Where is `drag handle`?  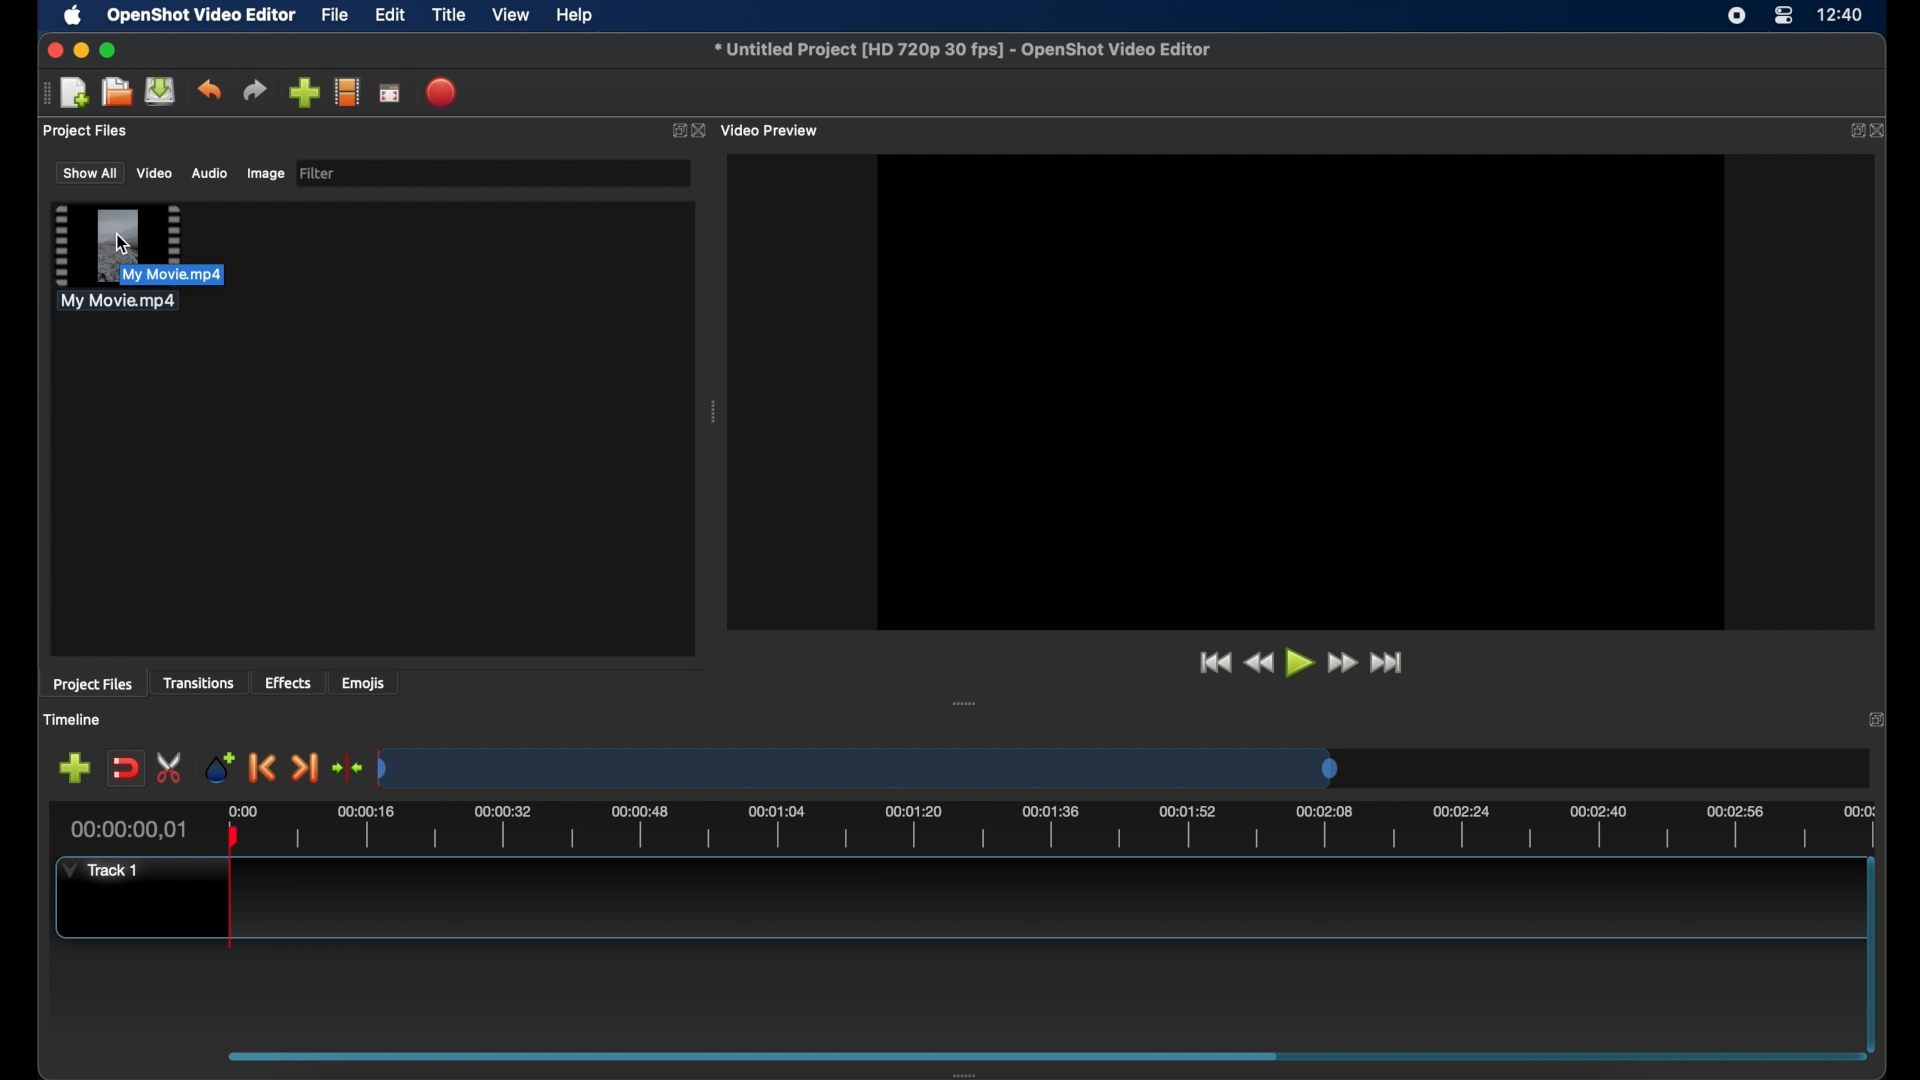
drag handle is located at coordinates (714, 414).